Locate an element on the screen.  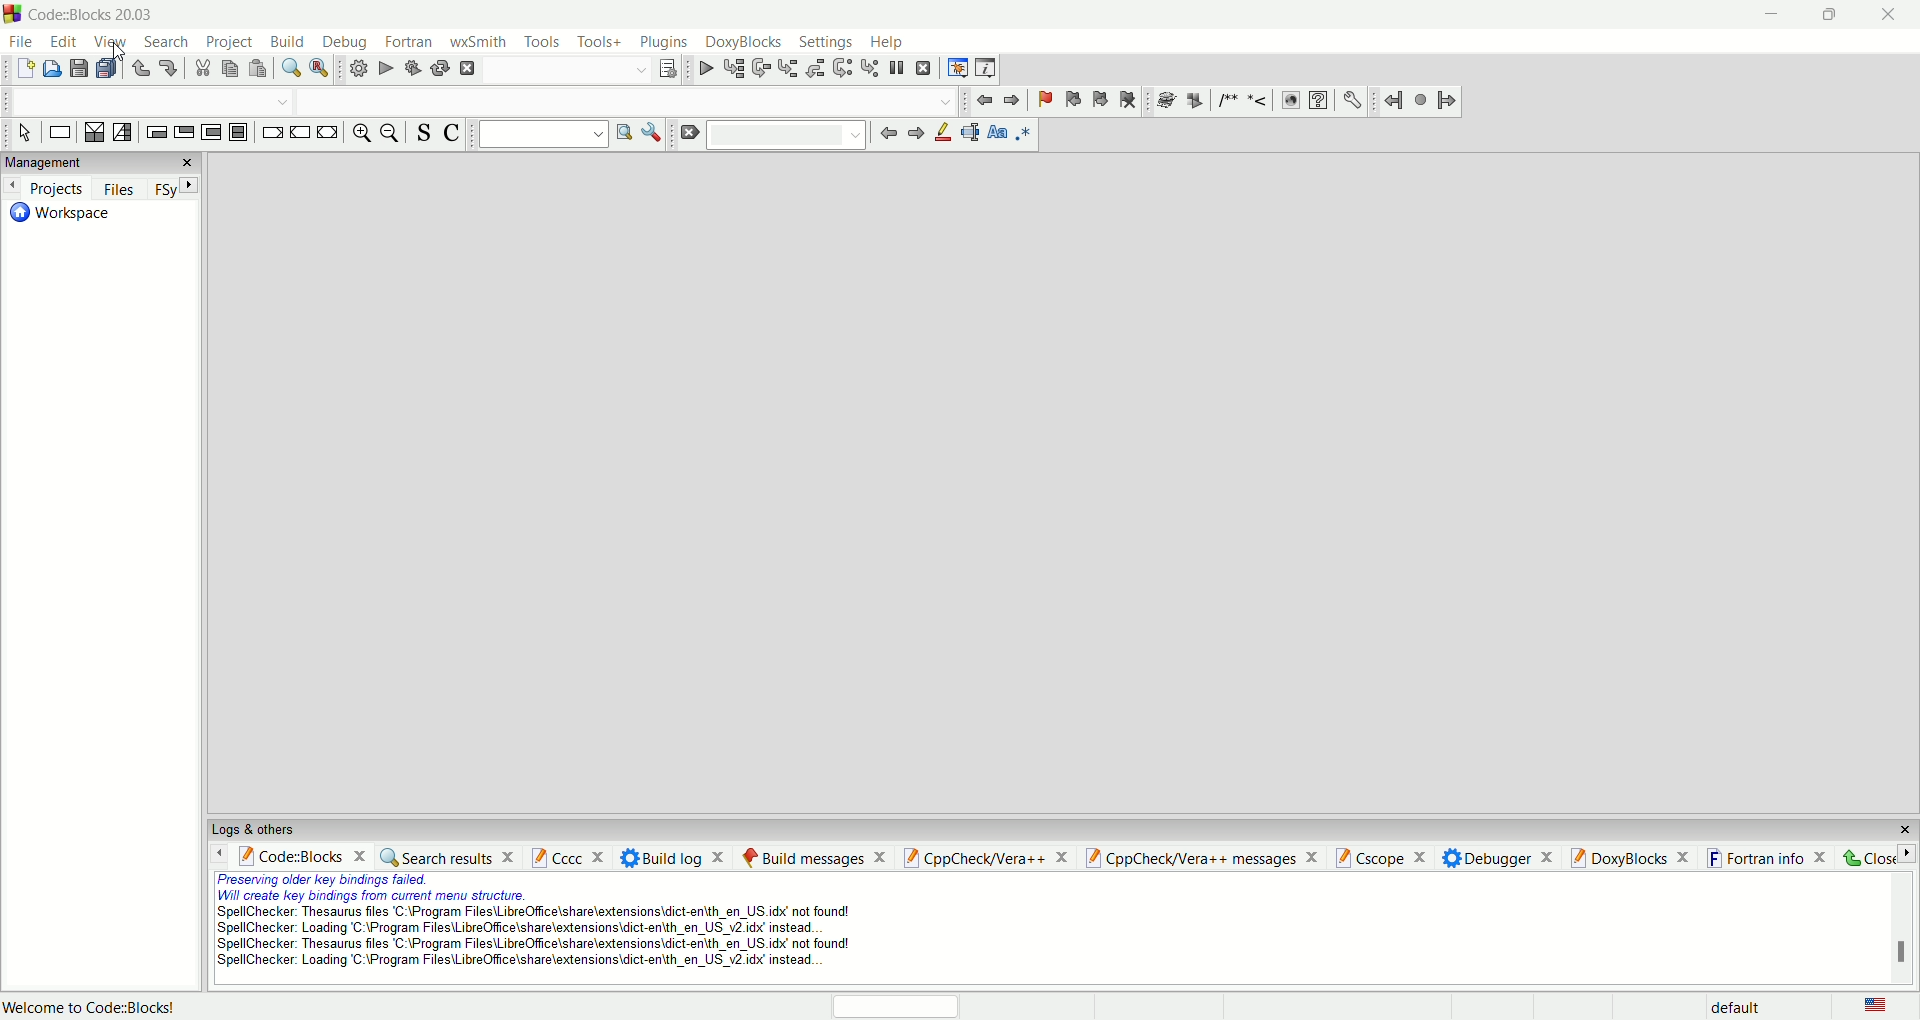
toggle bookmark is located at coordinates (1042, 97).